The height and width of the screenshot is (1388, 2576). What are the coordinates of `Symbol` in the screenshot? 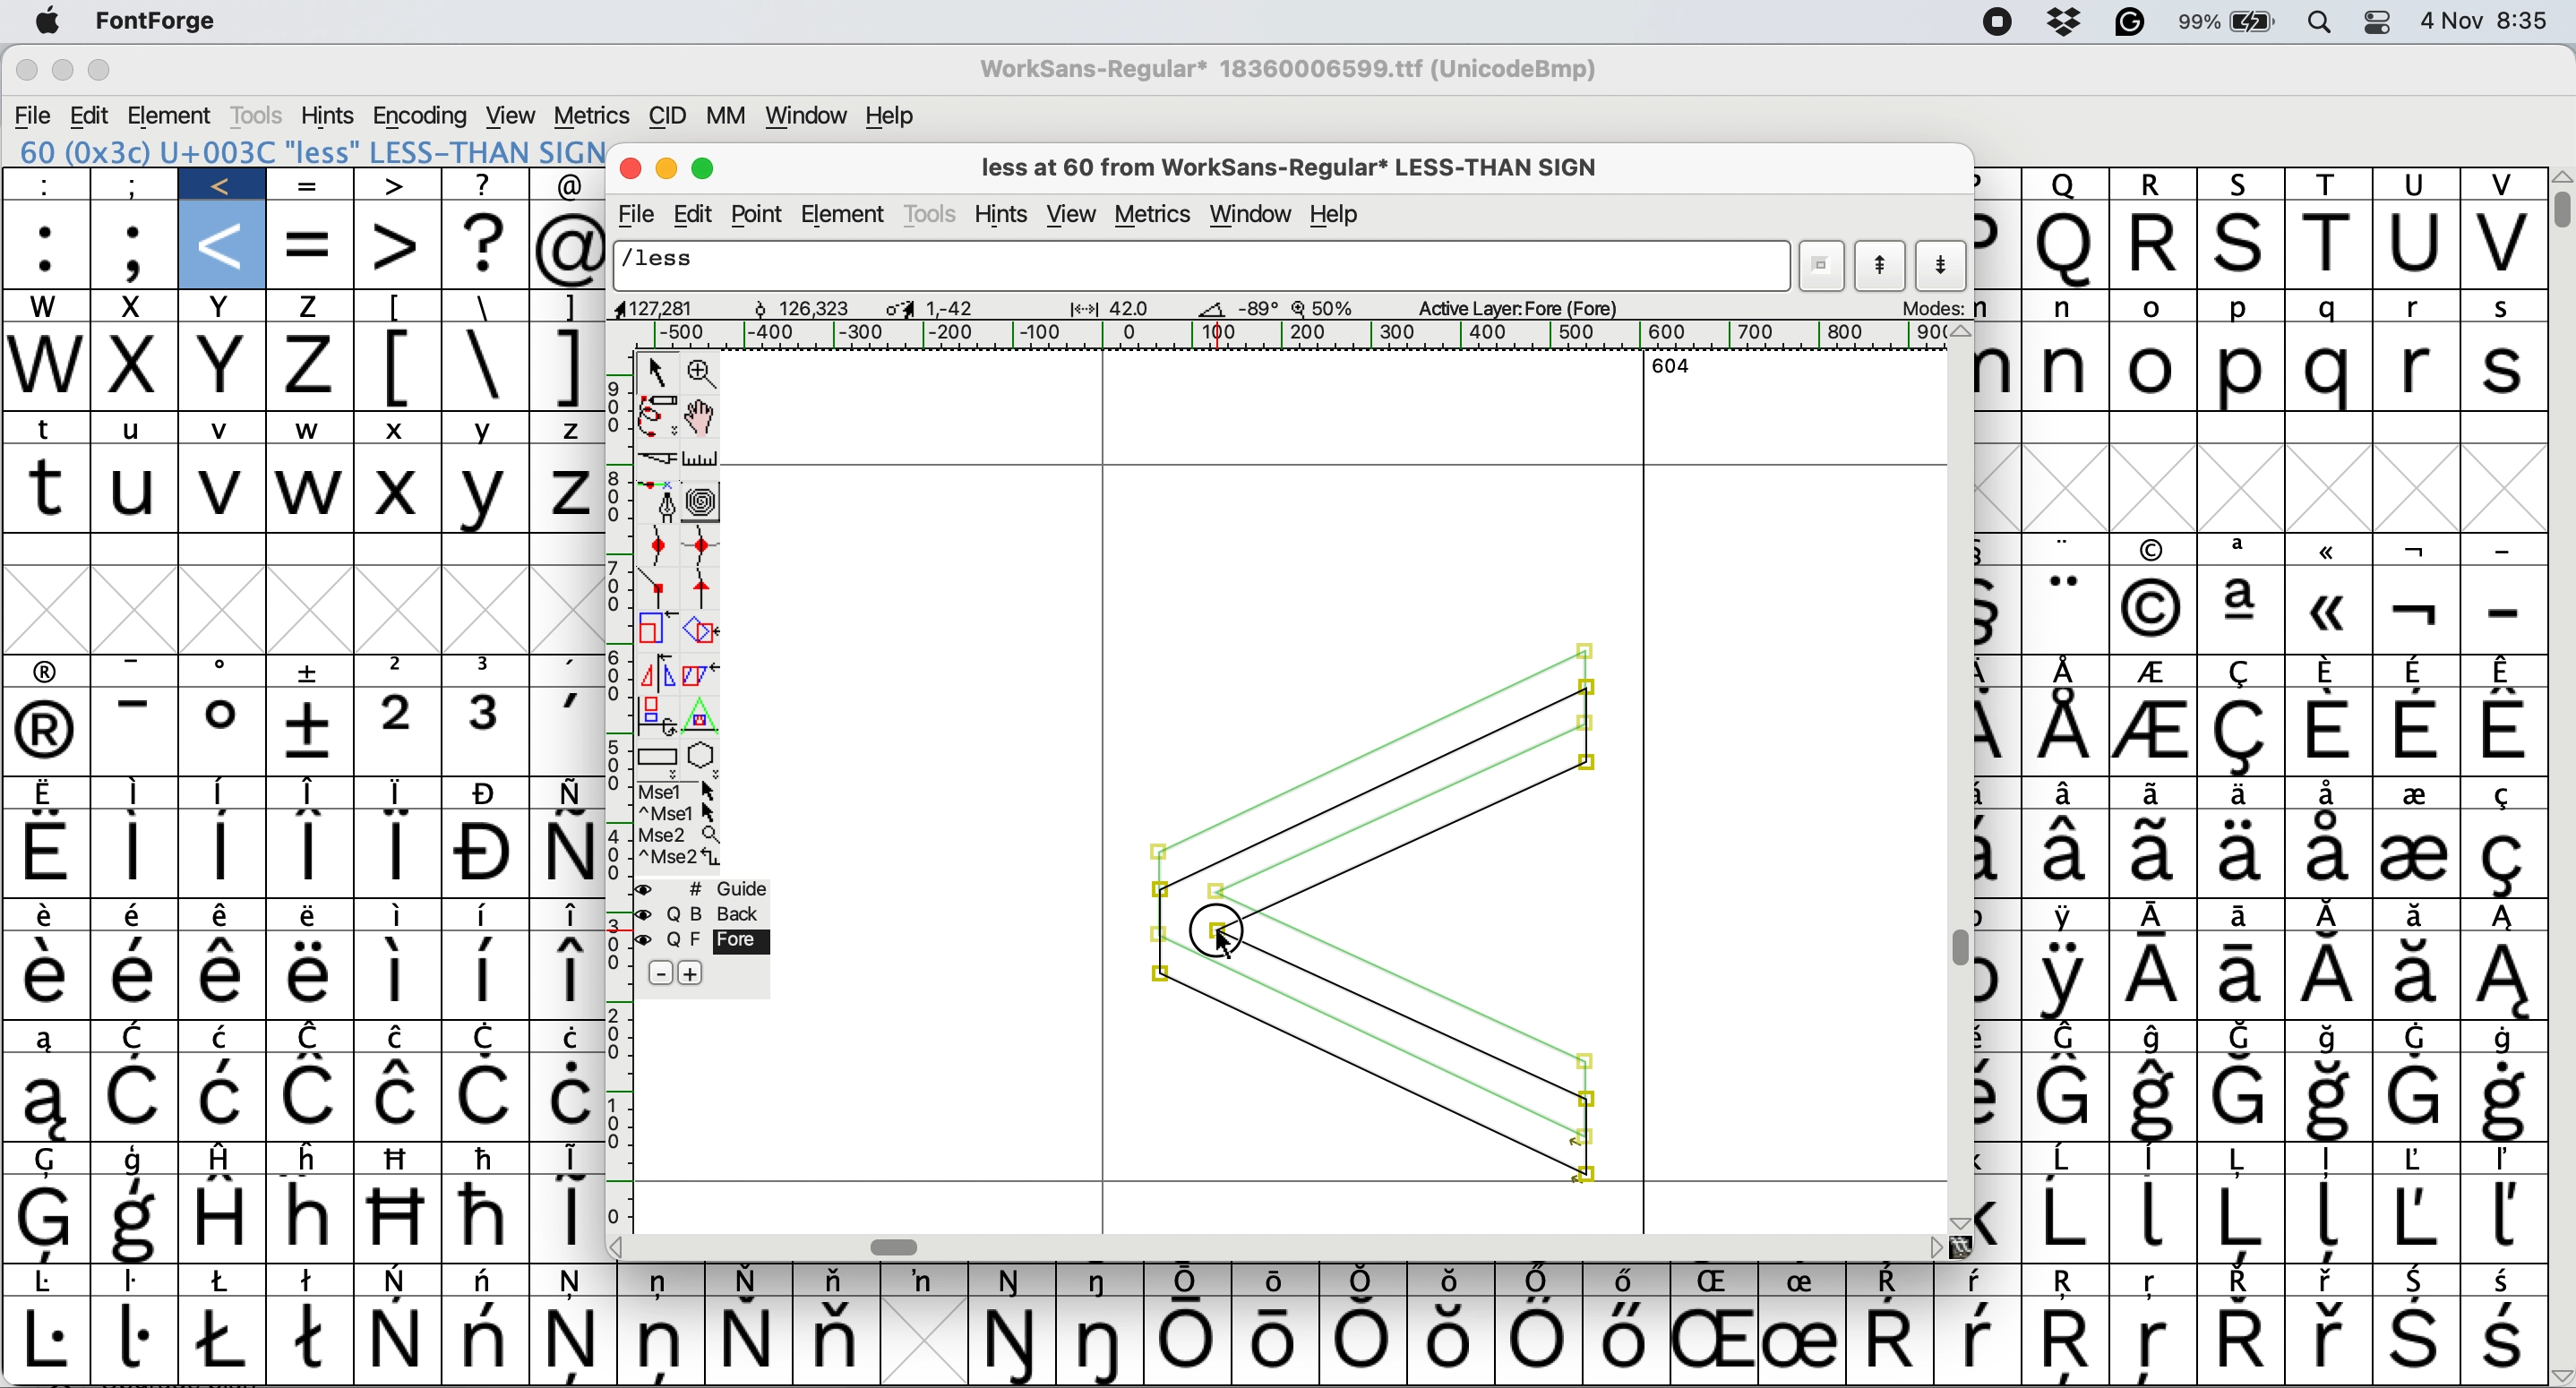 It's located at (228, 1037).